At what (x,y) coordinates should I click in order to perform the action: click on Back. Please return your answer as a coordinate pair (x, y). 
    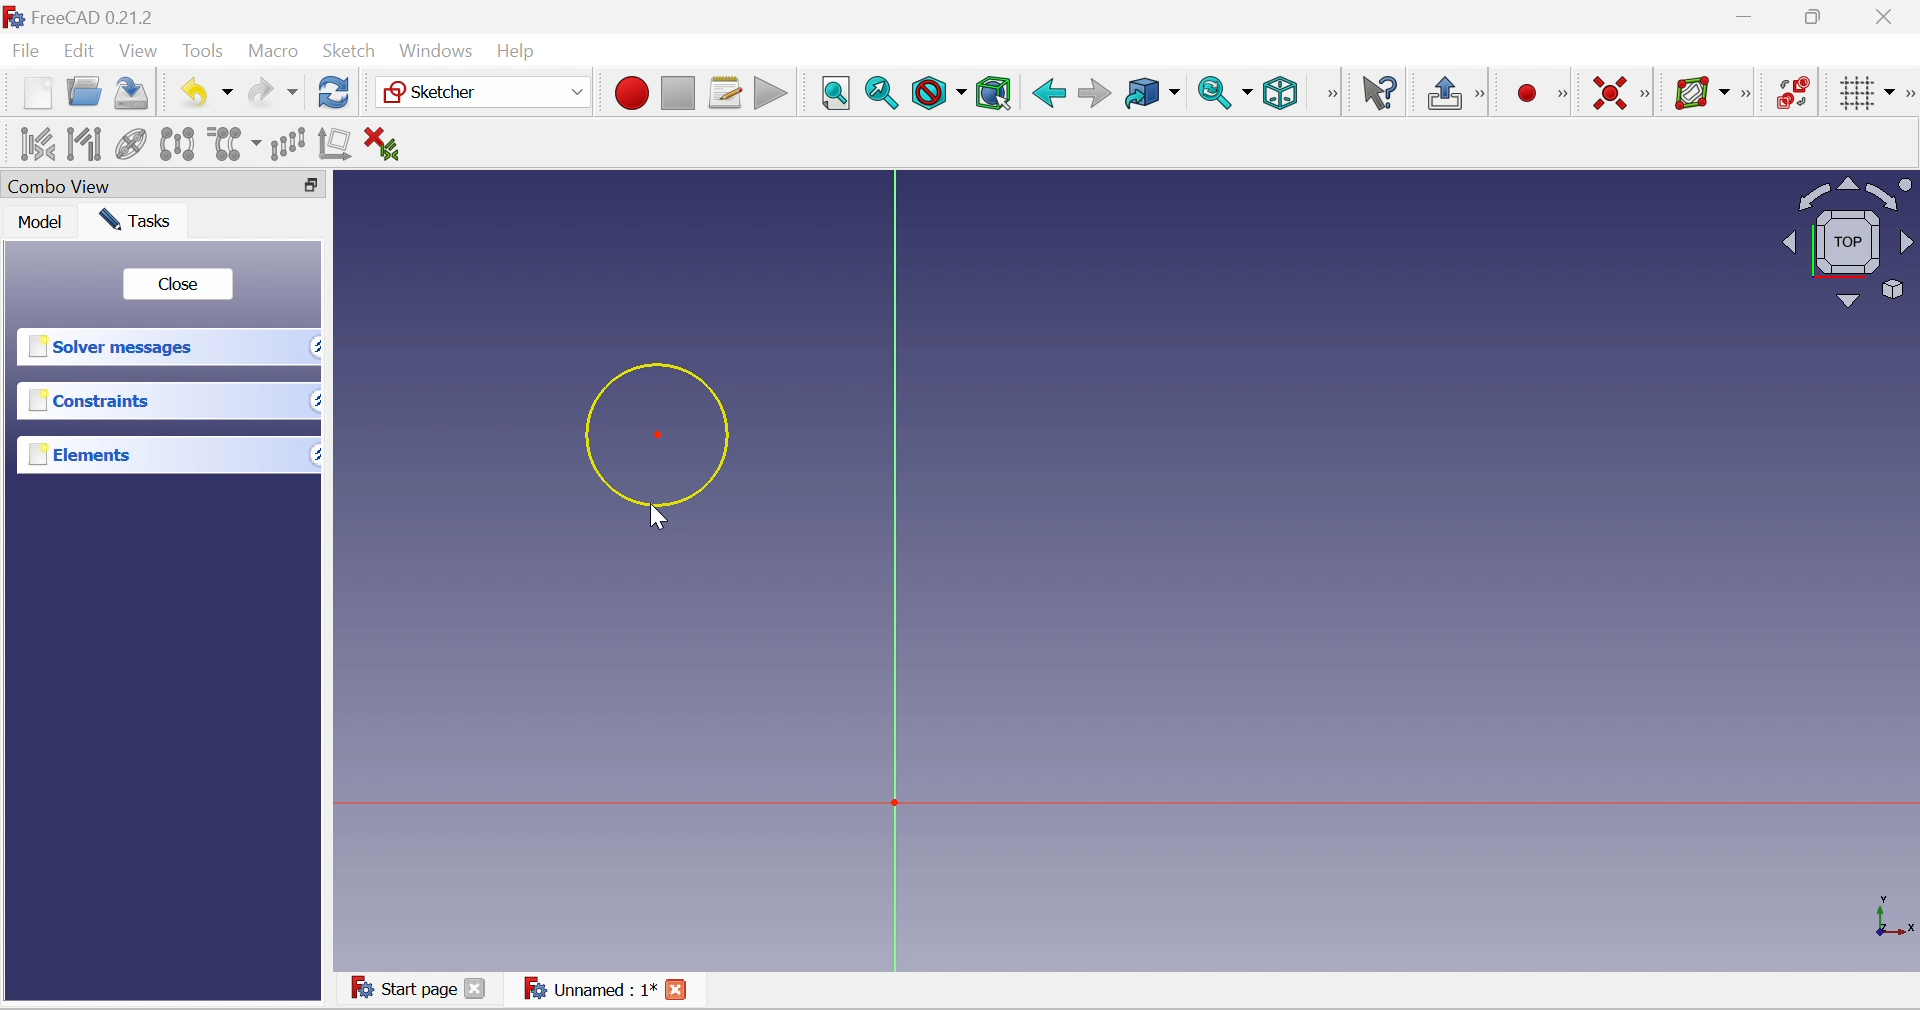
    Looking at the image, I should click on (1047, 94).